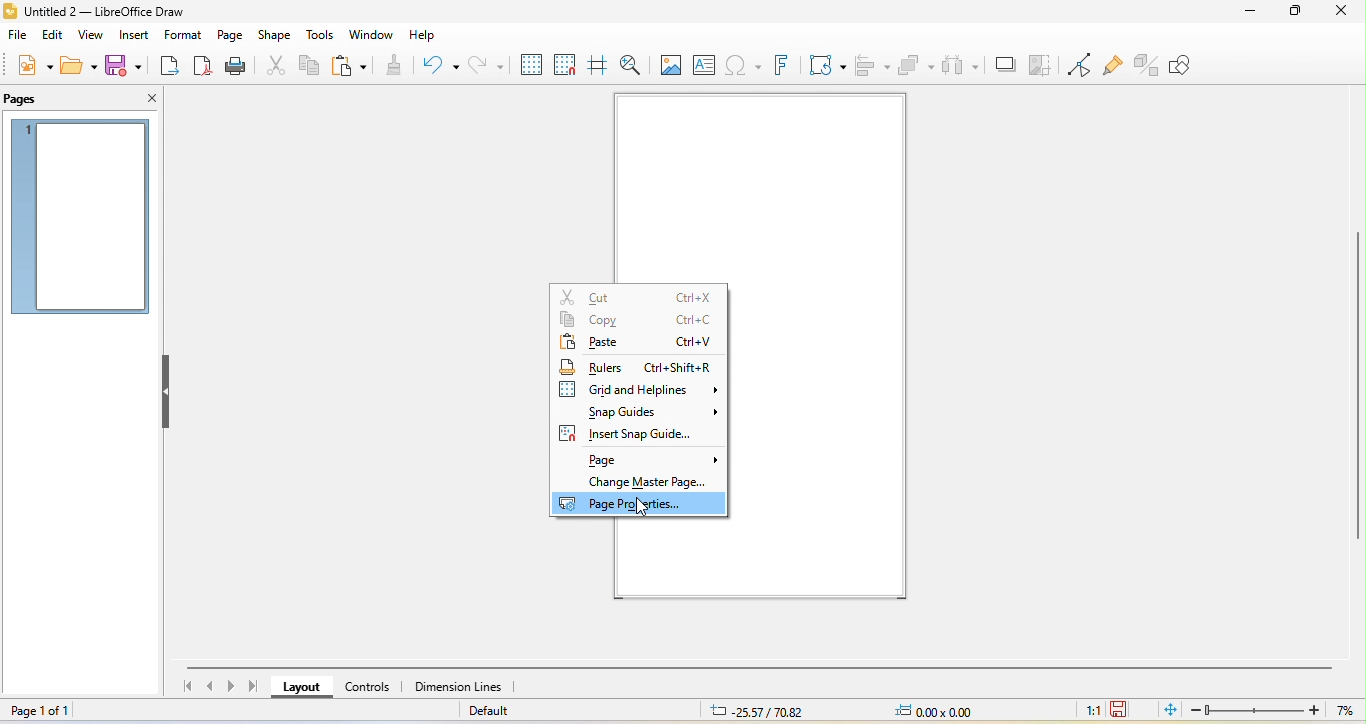  Describe the element at coordinates (531, 64) in the screenshot. I see `display to grid` at that location.